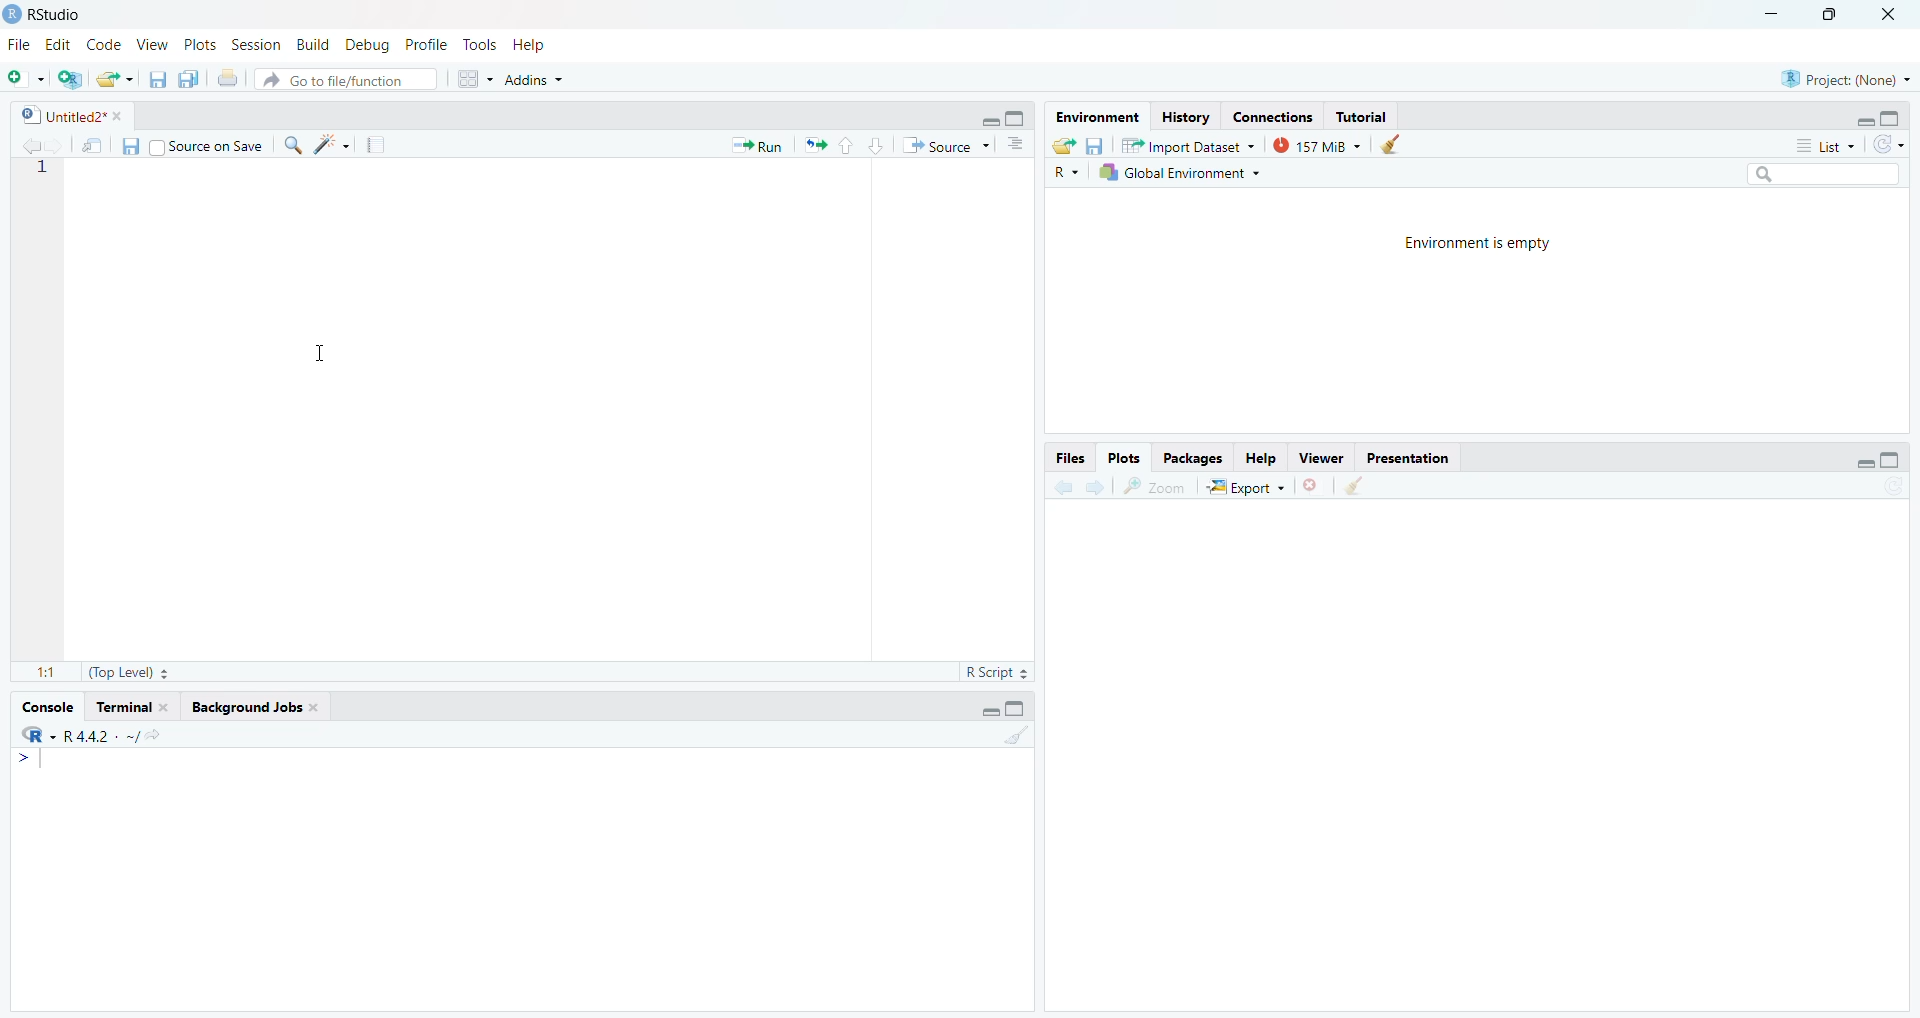 This screenshot has height=1018, width=1920. I want to click on minimize, so click(1868, 119).